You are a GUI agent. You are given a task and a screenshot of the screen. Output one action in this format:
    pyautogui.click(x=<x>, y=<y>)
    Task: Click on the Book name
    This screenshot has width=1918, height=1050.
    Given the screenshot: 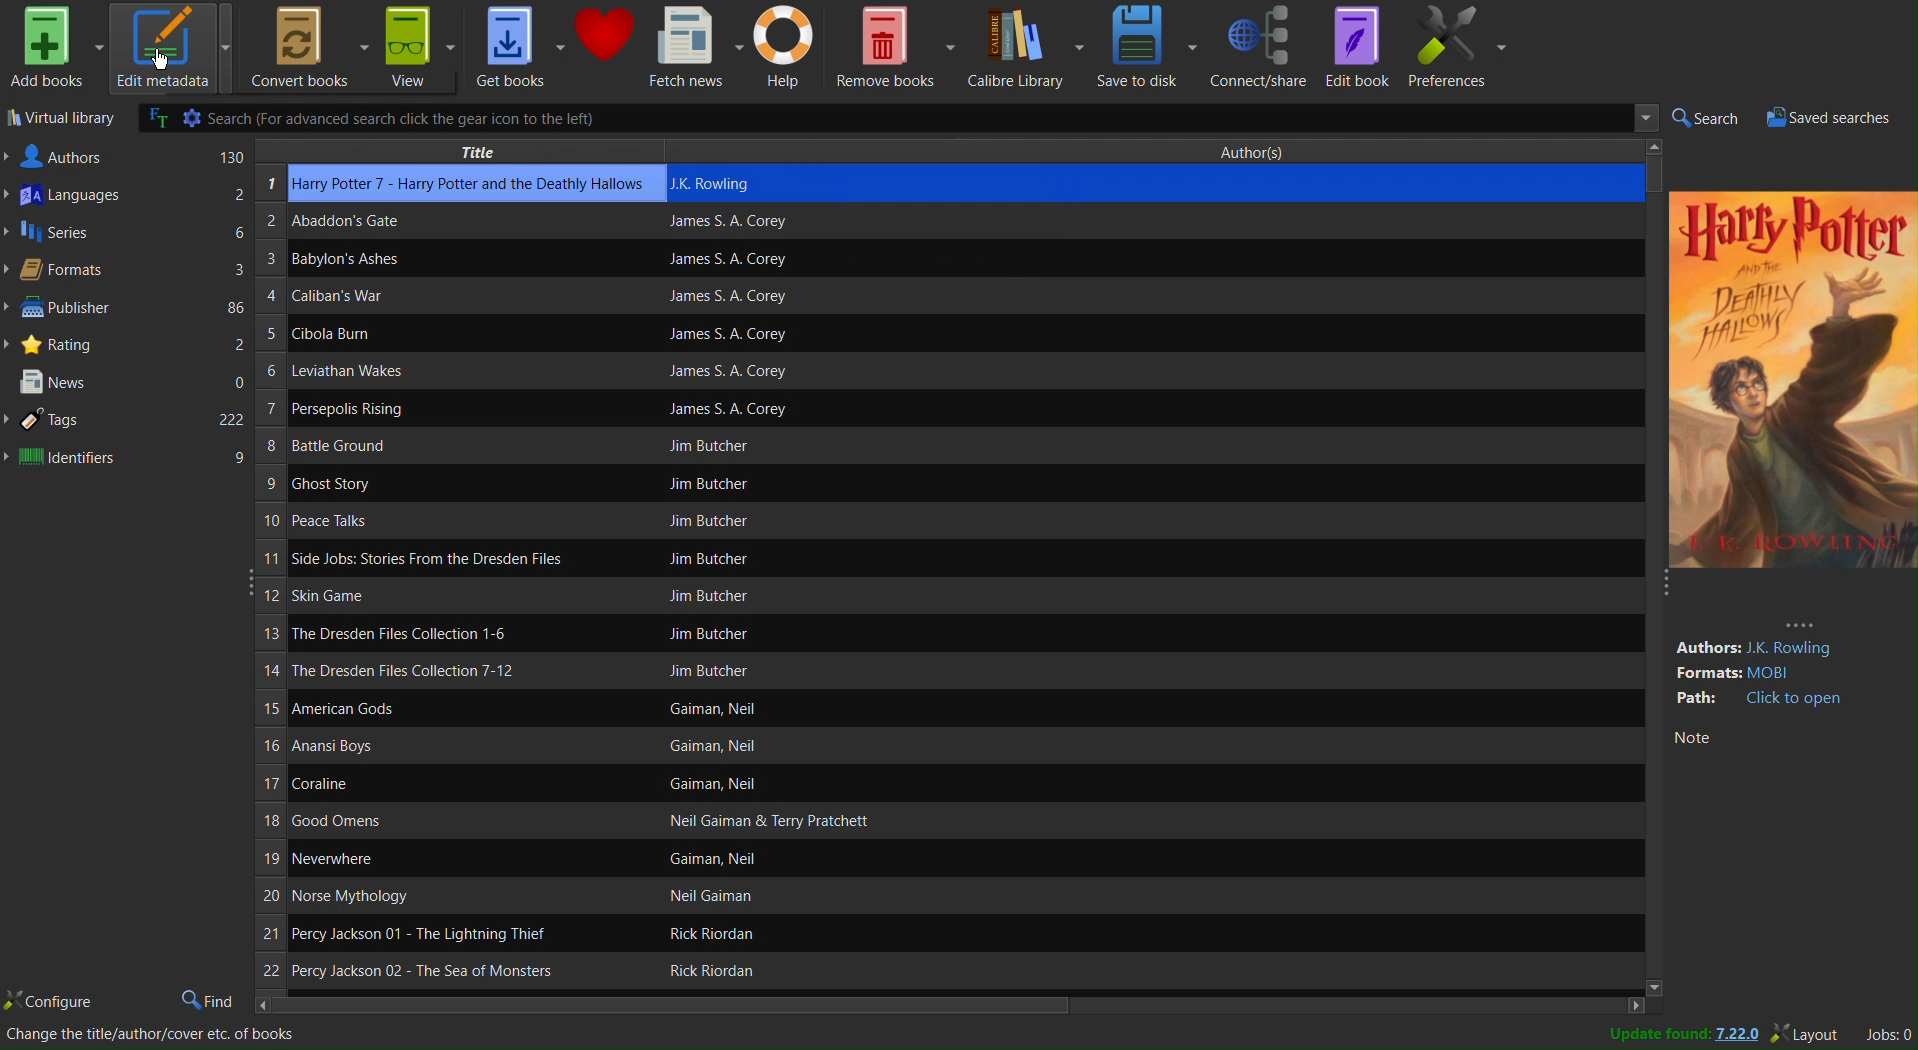 What is the action you would take?
    pyautogui.click(x=377, y=482)
    